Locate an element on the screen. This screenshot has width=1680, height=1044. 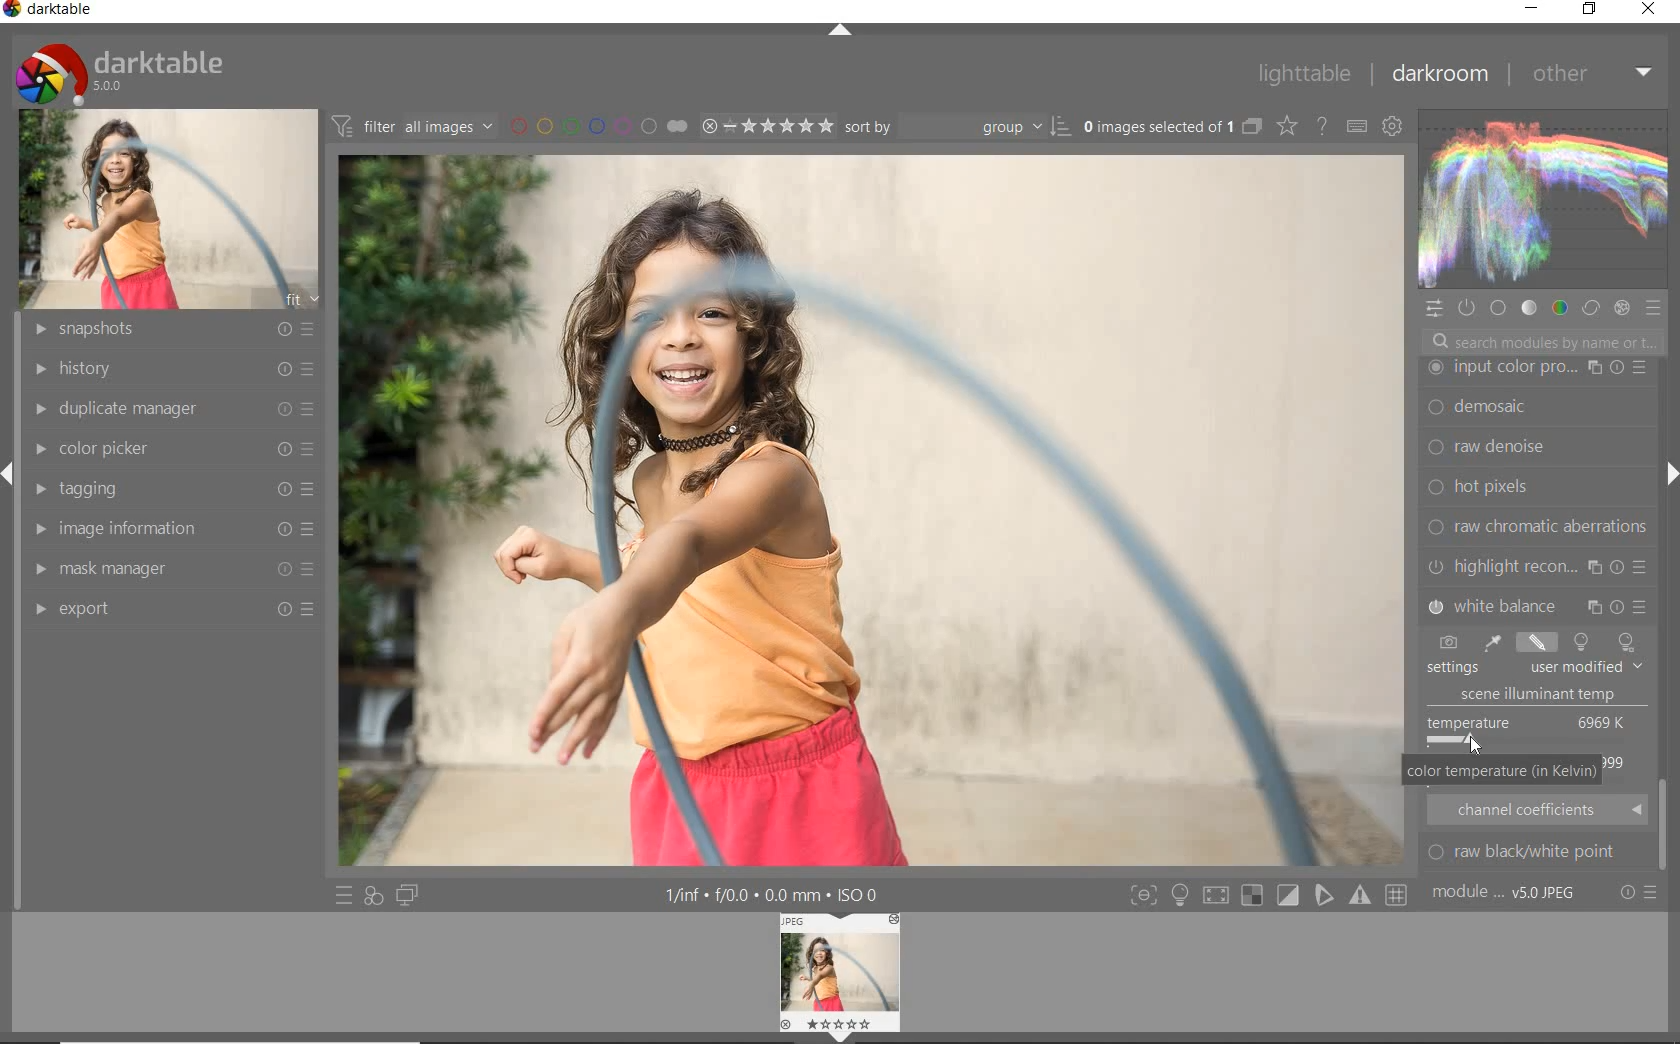
tagging is located at coordinates (172, 490).